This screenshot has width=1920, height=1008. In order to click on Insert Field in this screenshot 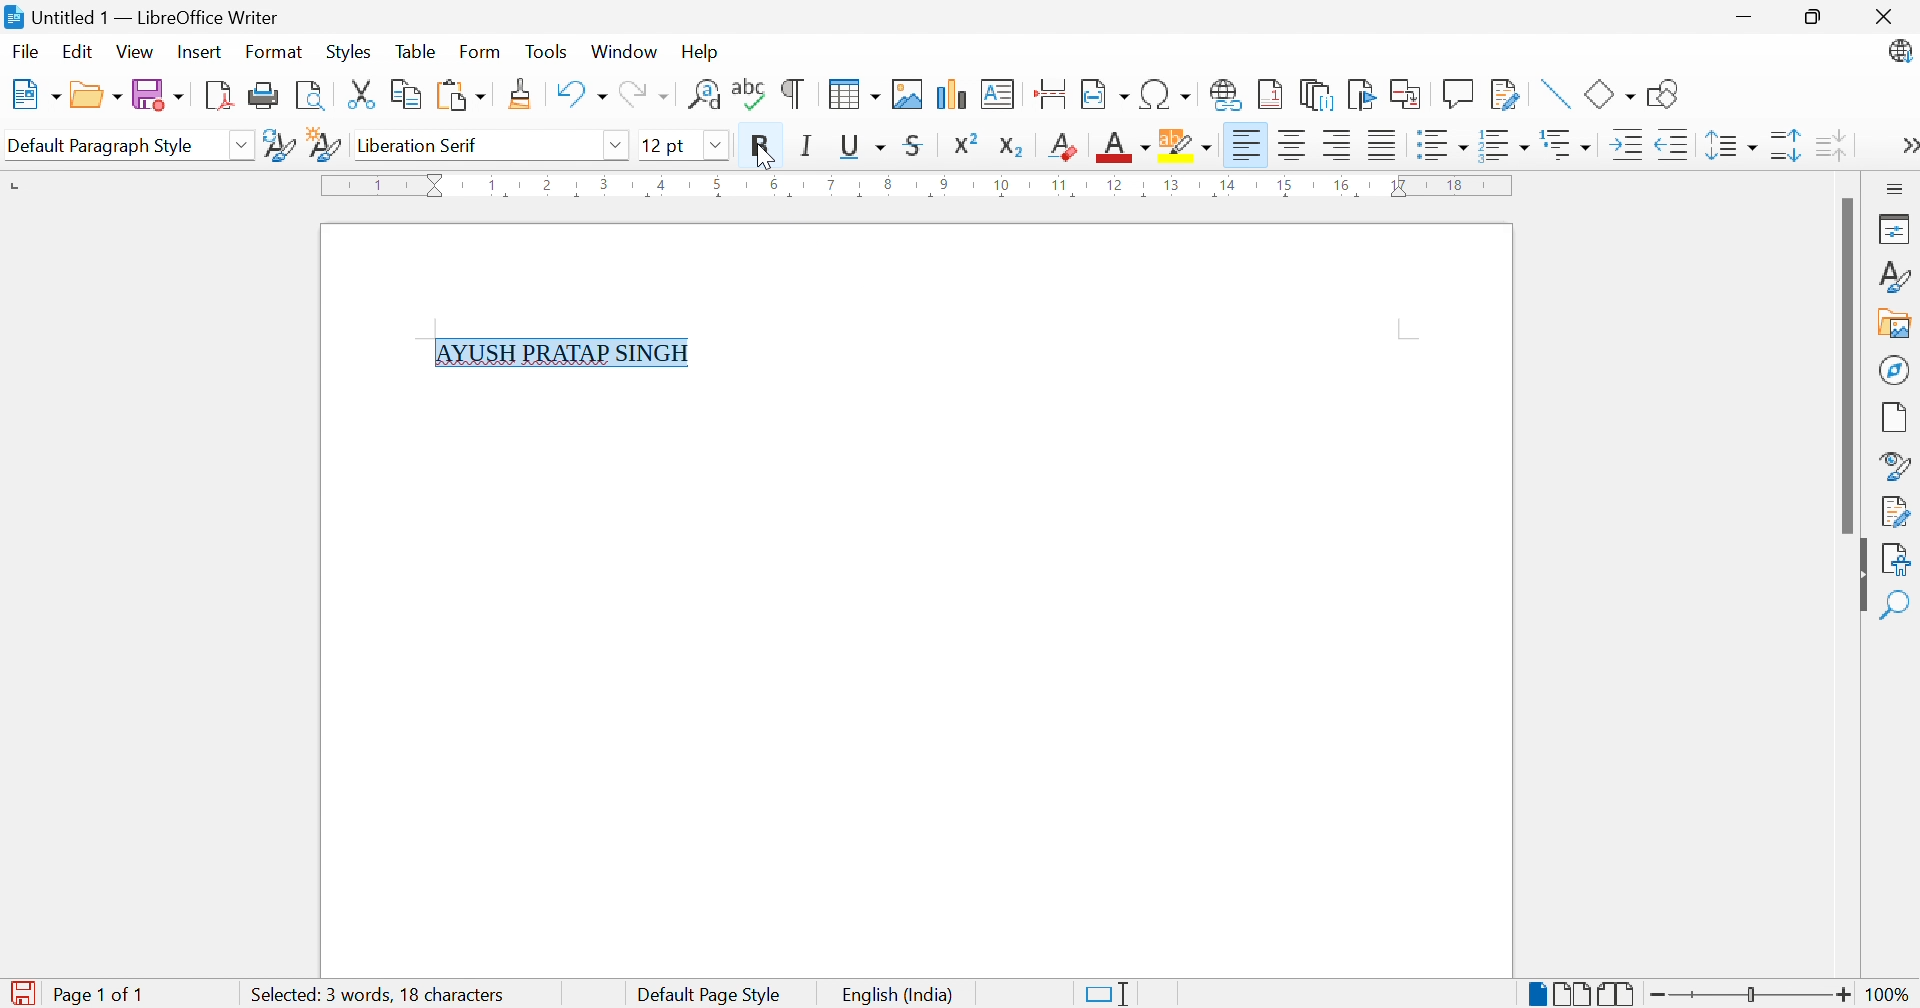, I will do `click(1103, 94)`.